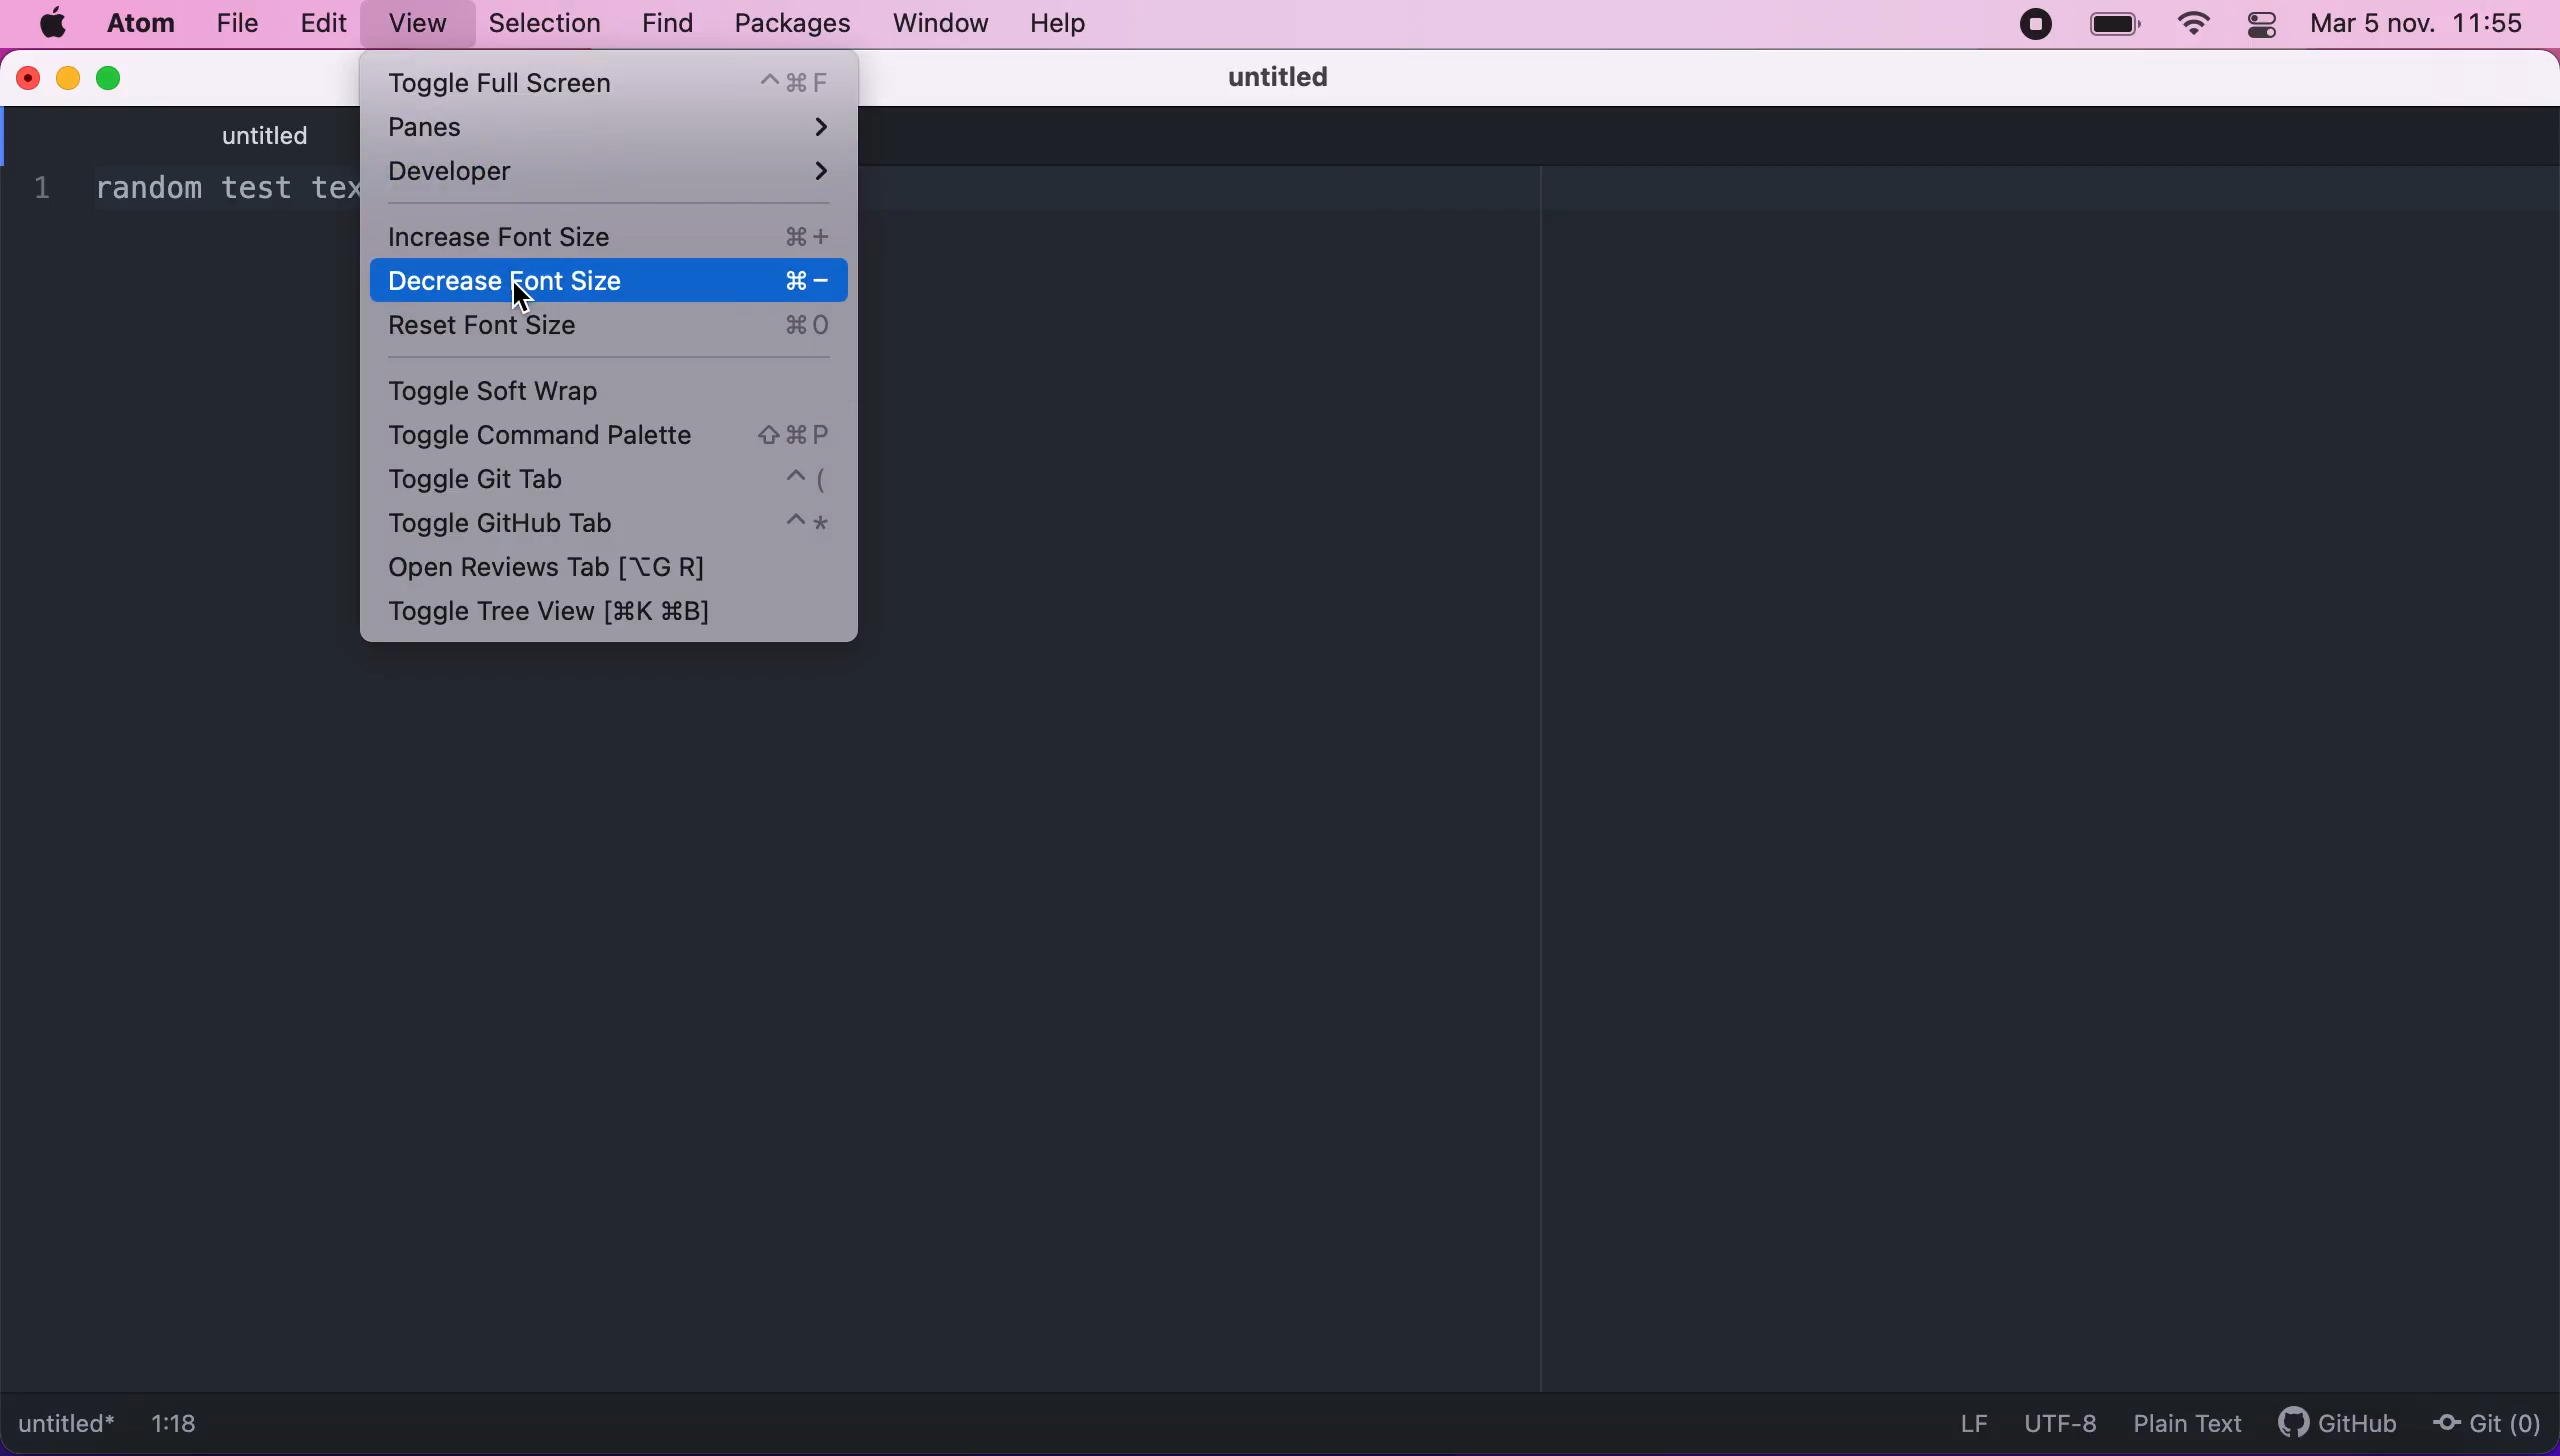 The image size is (2560, 1456). What do you see at coordinates (67, 80) in the screenshot?
I see `minimize` at bounding box center [67, 80].